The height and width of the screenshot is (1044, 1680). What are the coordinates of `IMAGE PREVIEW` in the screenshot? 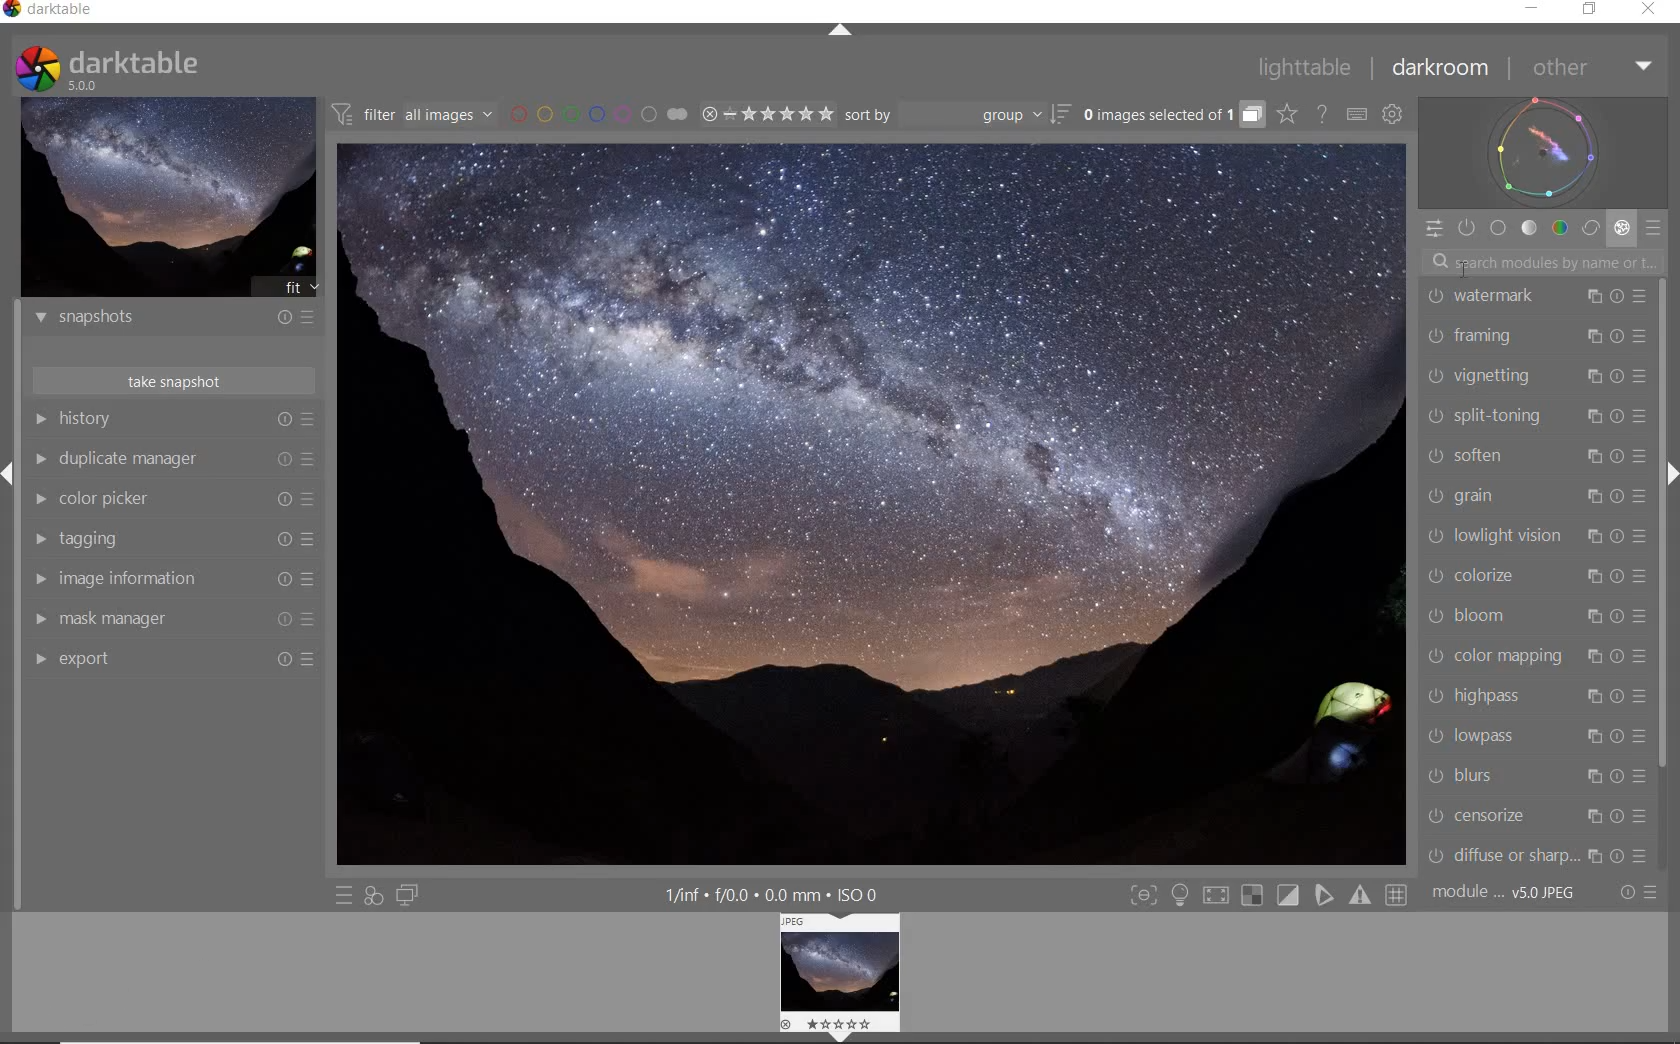 It's located at (844, 968).